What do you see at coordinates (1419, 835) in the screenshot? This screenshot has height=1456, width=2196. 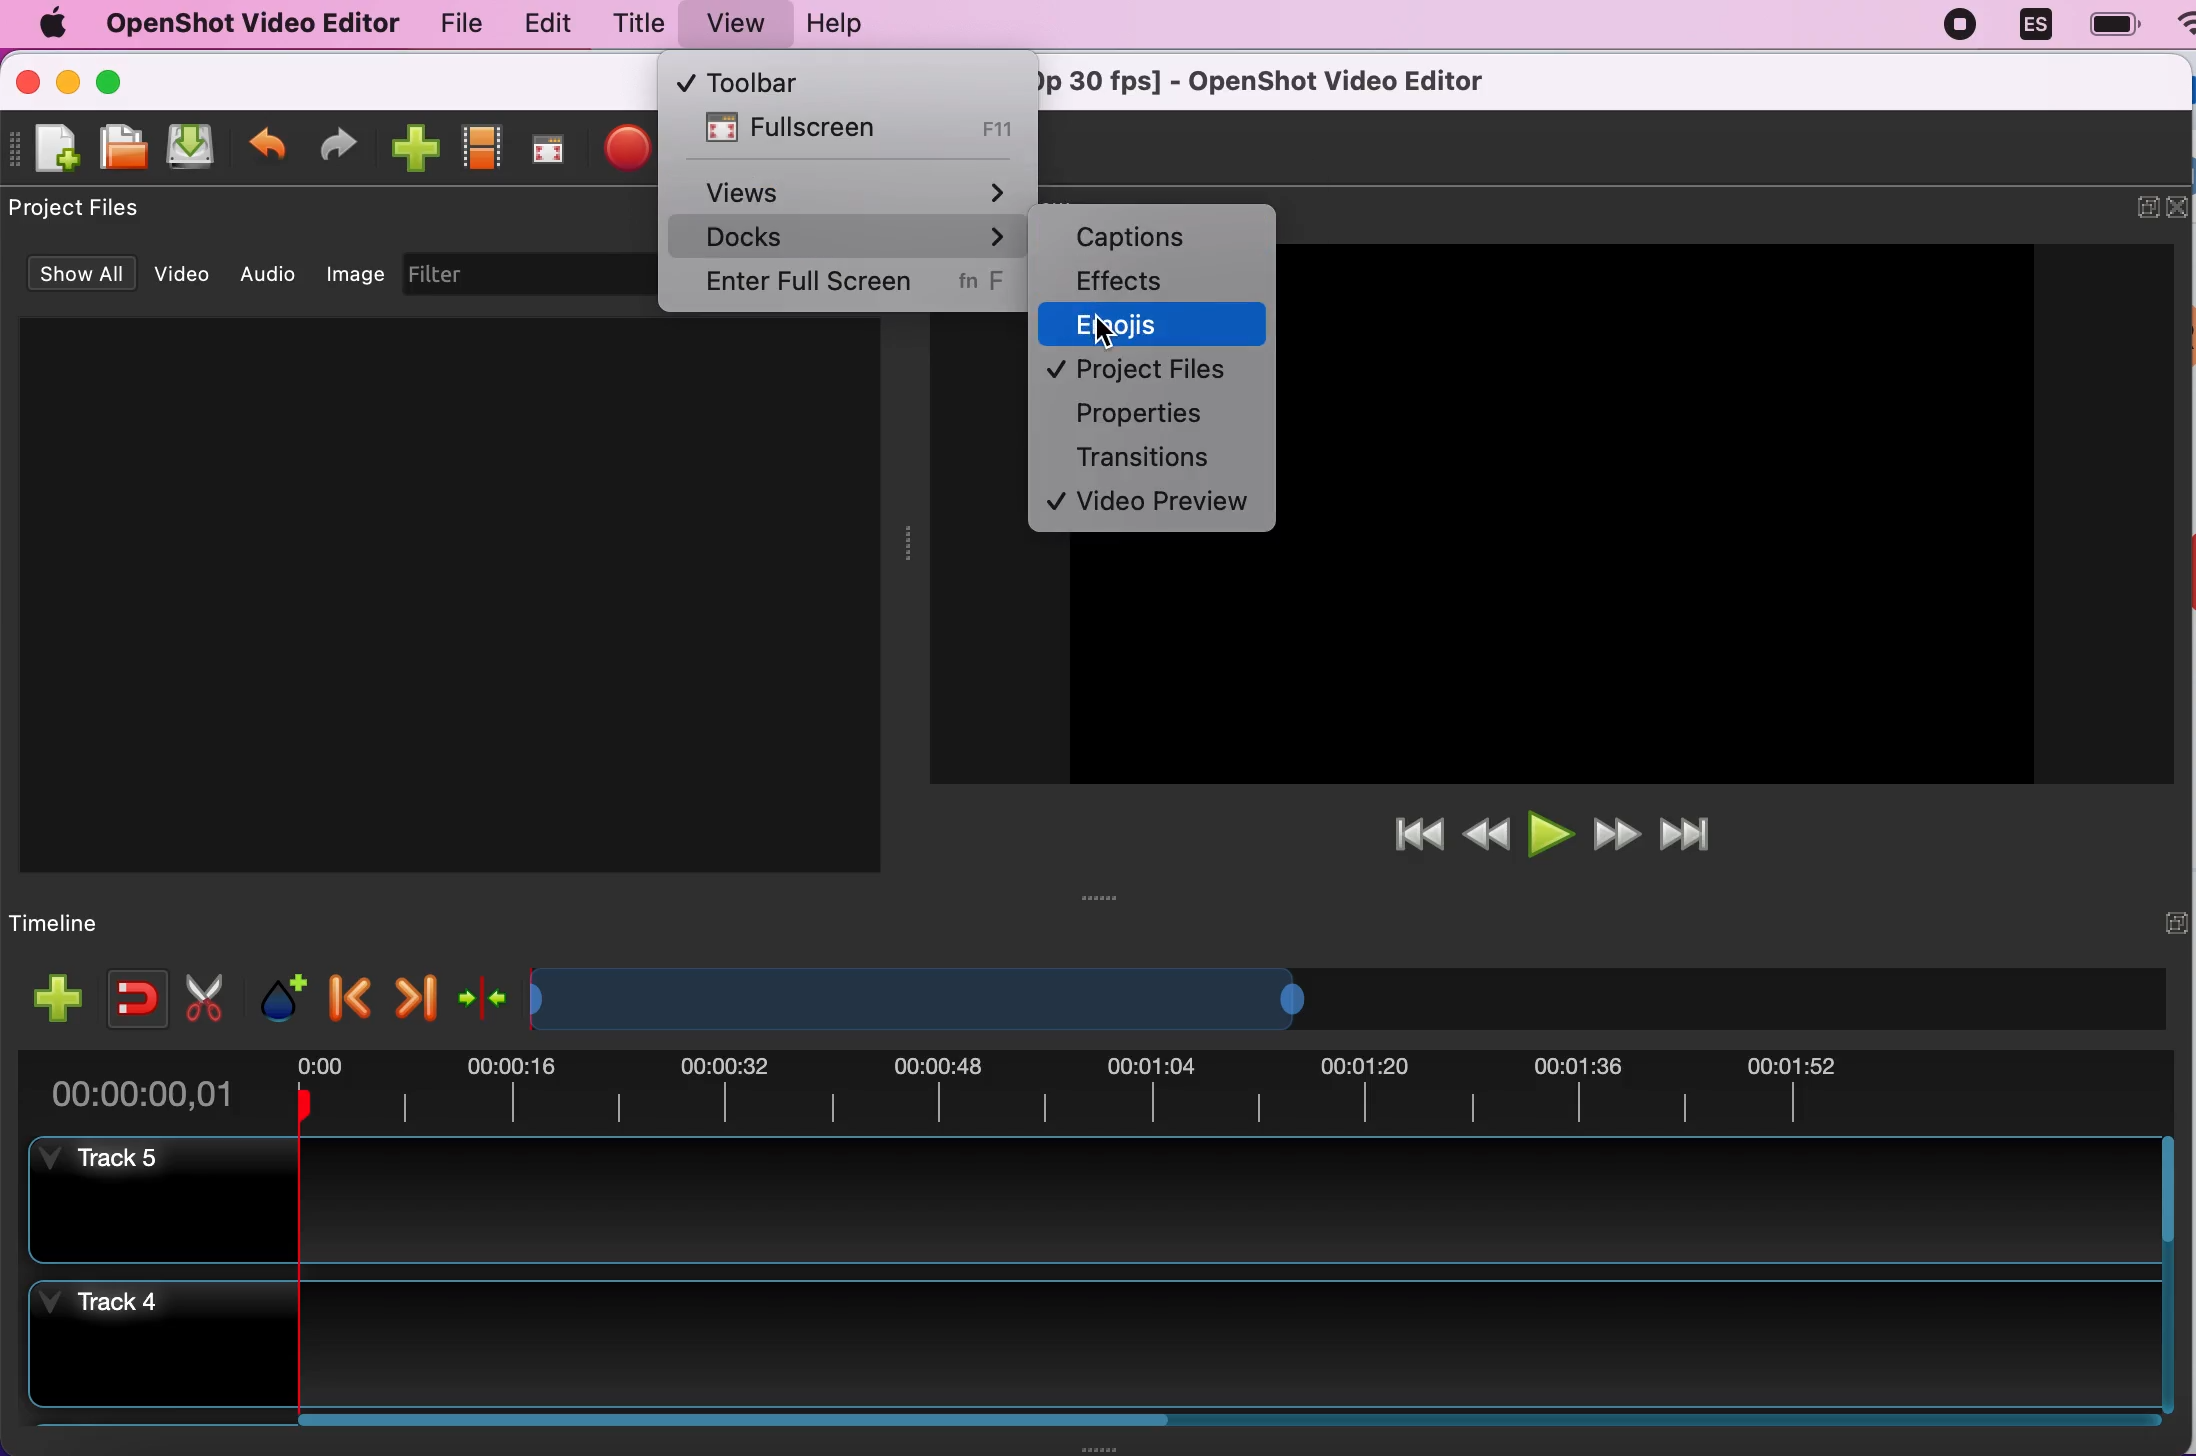 I see `jump to start` at bounding box center [1419, 835].